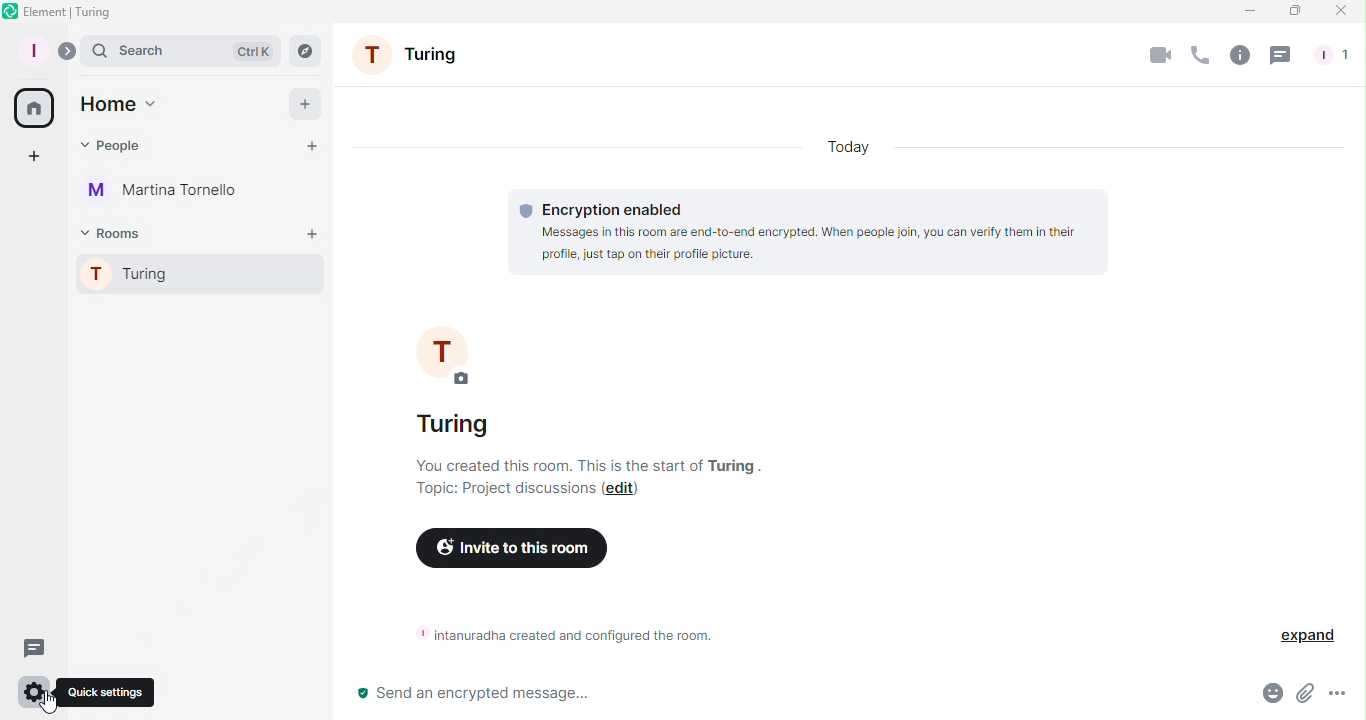 Image resolution: width=1366 pixels, height=720 pixels. What do you see at coordinates (849, 148) in the screenshot?
I see `Today` at bounding box center [849, 148].